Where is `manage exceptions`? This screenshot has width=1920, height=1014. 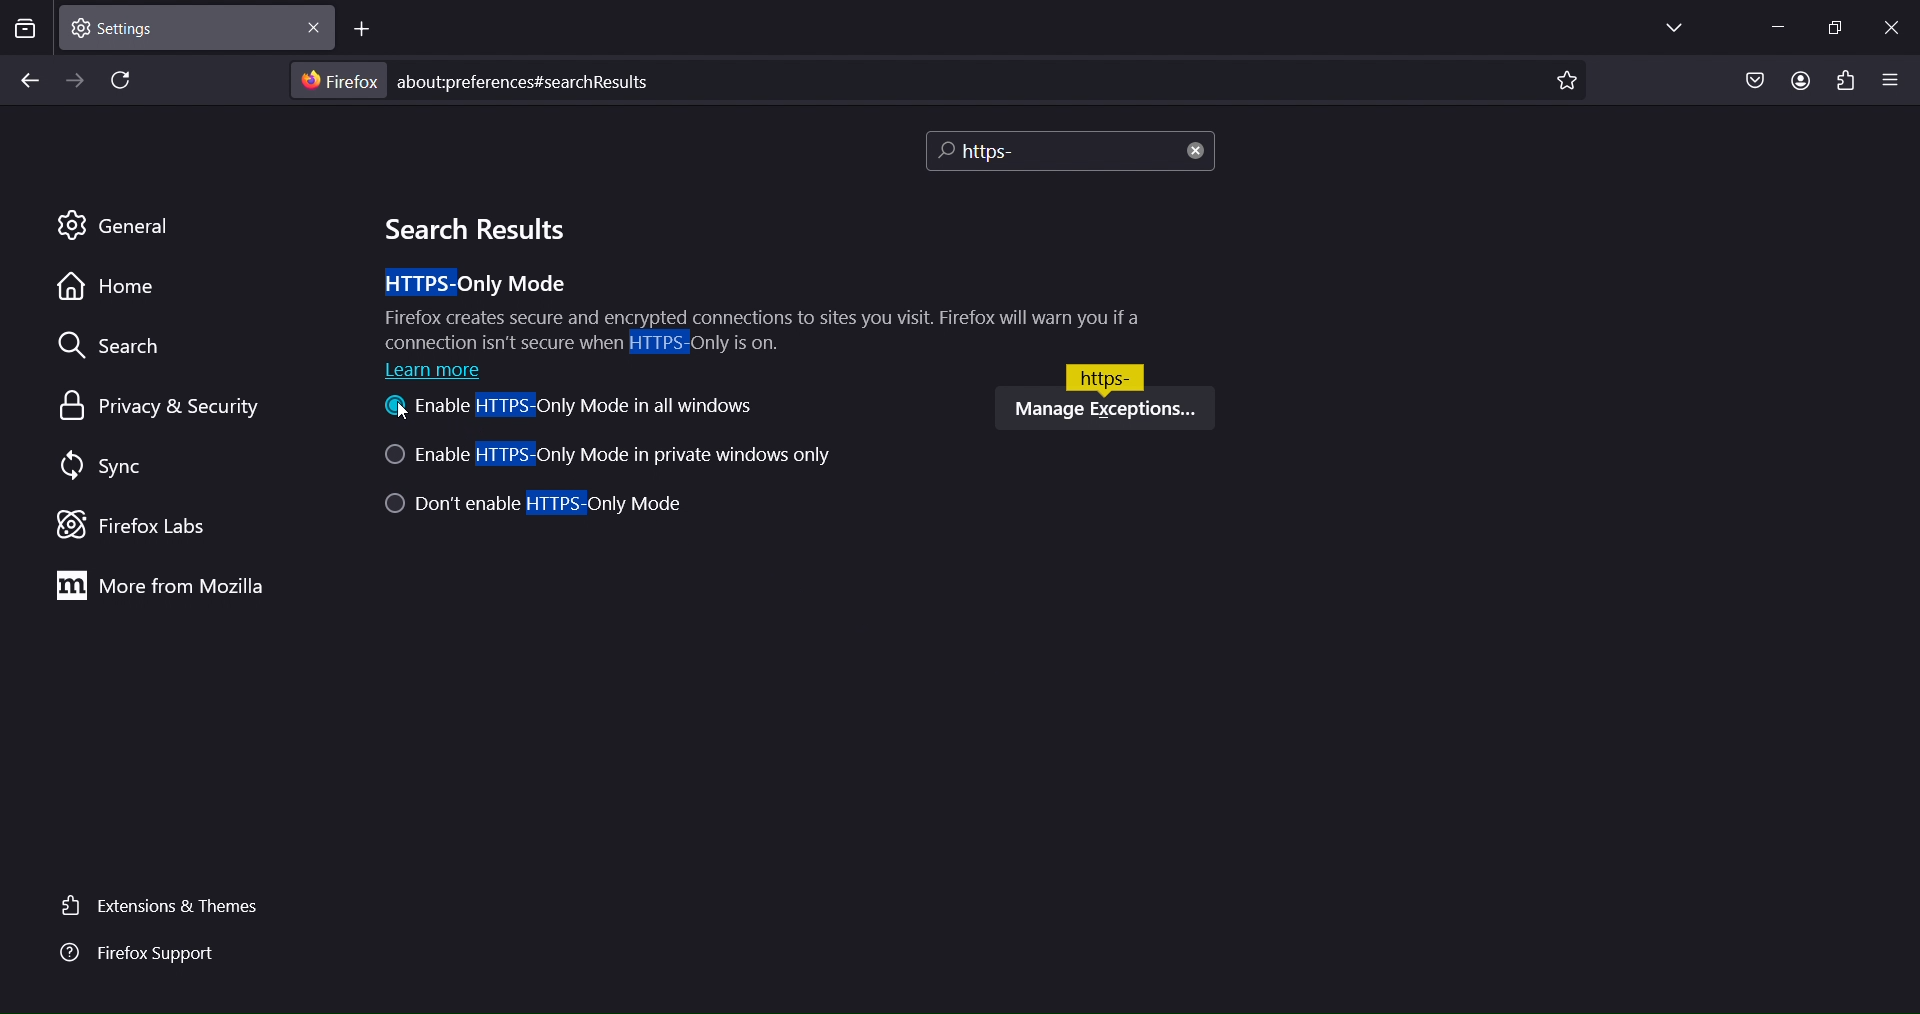
manage exceptions is located at coordinates (1103, 408).